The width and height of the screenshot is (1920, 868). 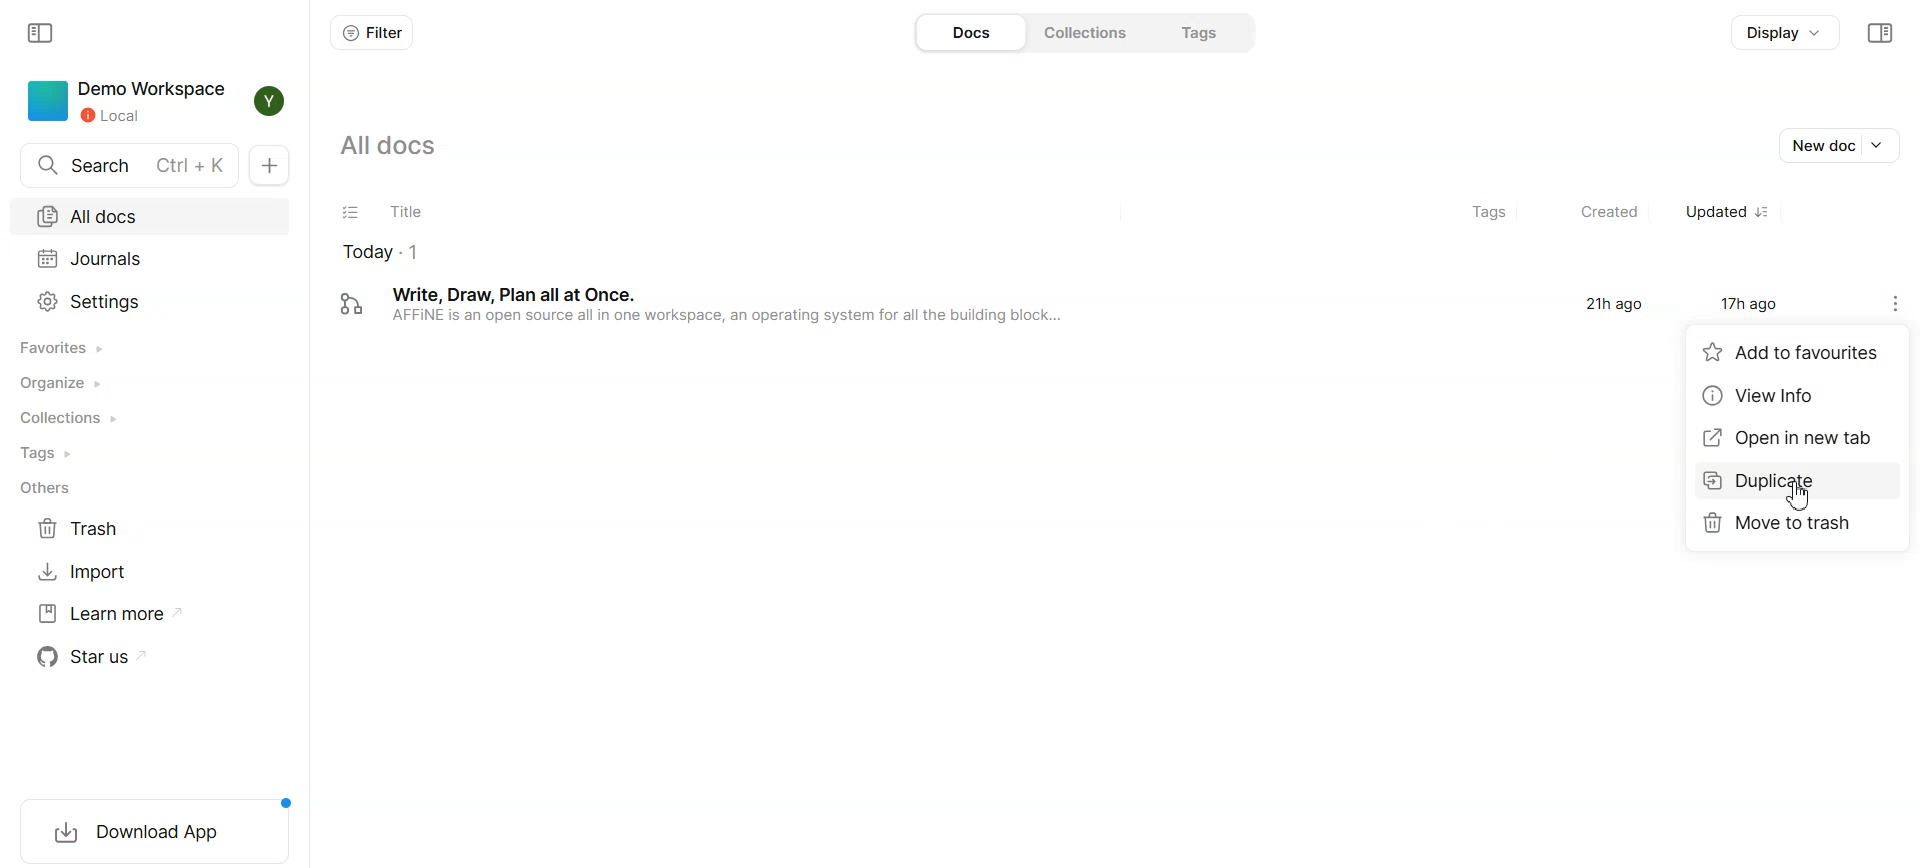 What do you see at coordinates (1818, 145) in the screenshot?
I see `New doc` at bounding box center [1818, 145].